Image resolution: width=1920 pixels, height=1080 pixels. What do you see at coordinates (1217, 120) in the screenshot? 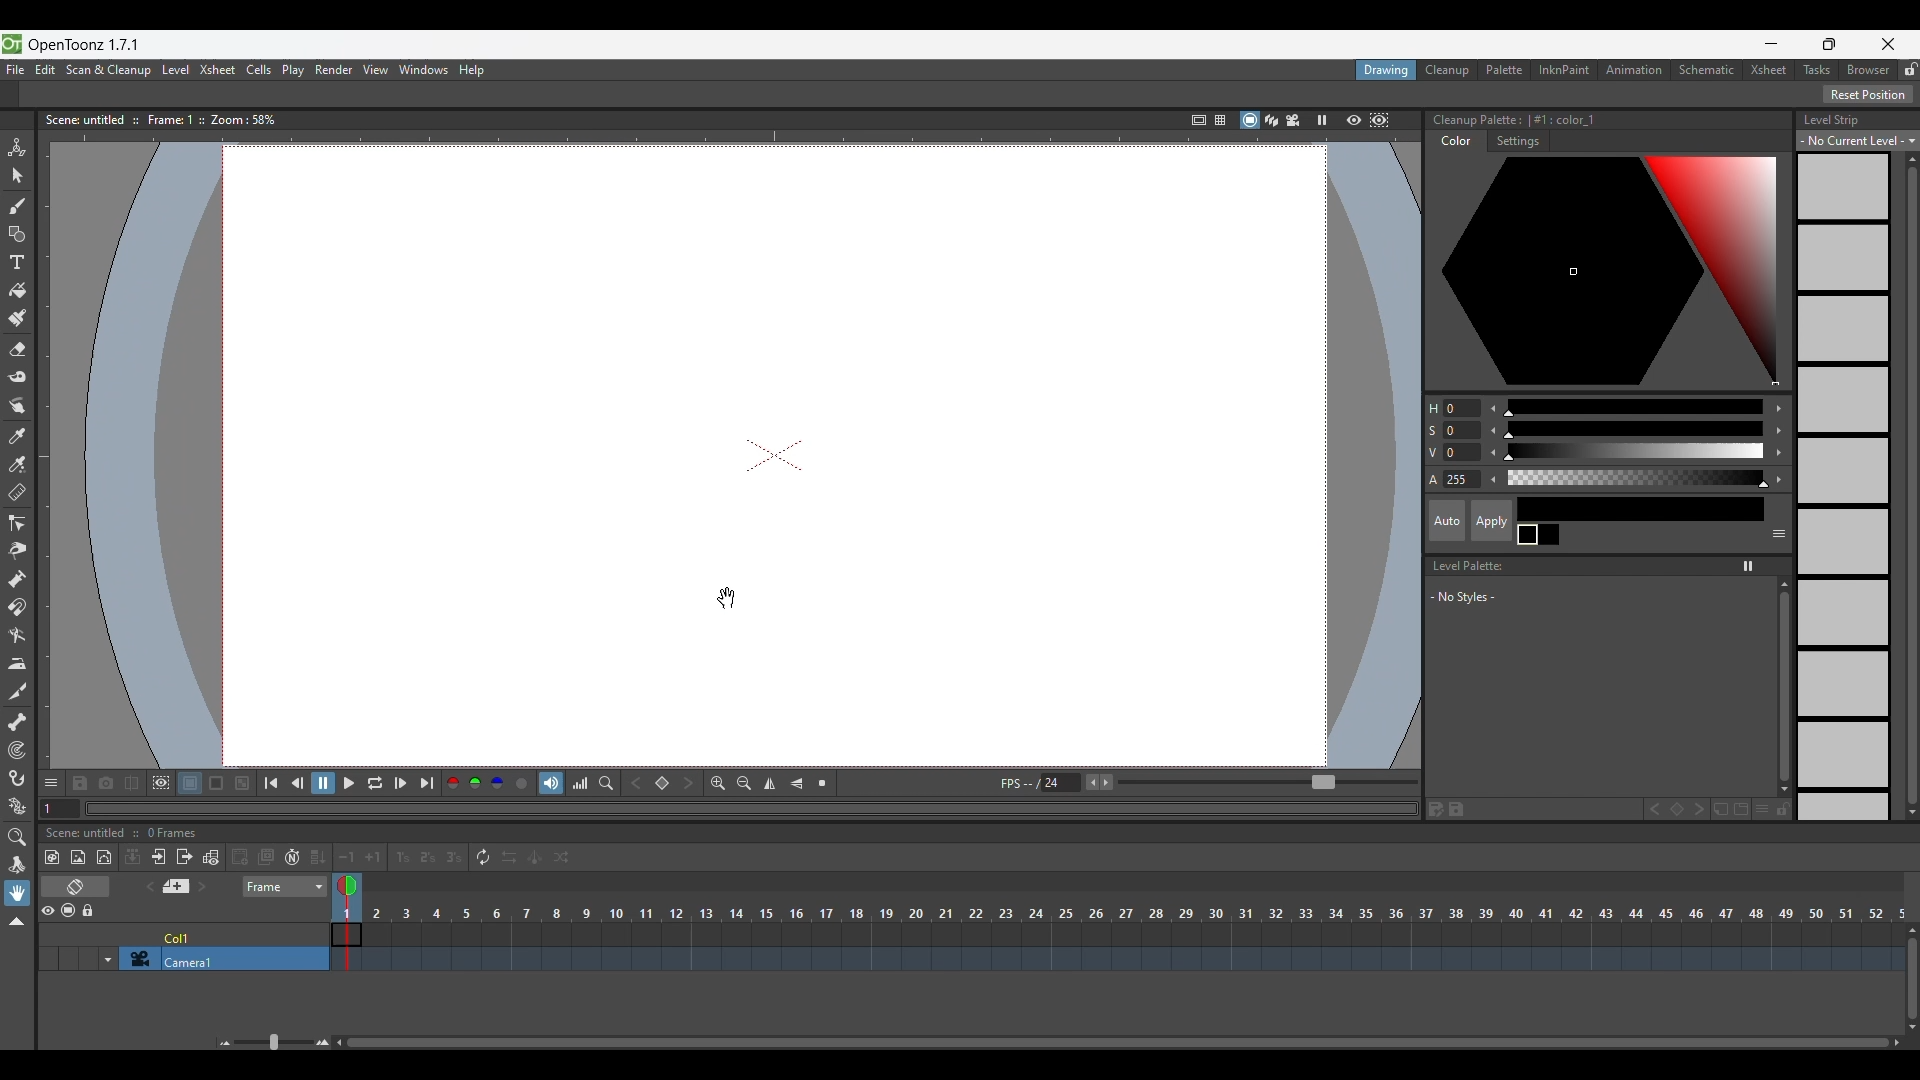
I see `=§-1` at bounding box center [1217, 120].